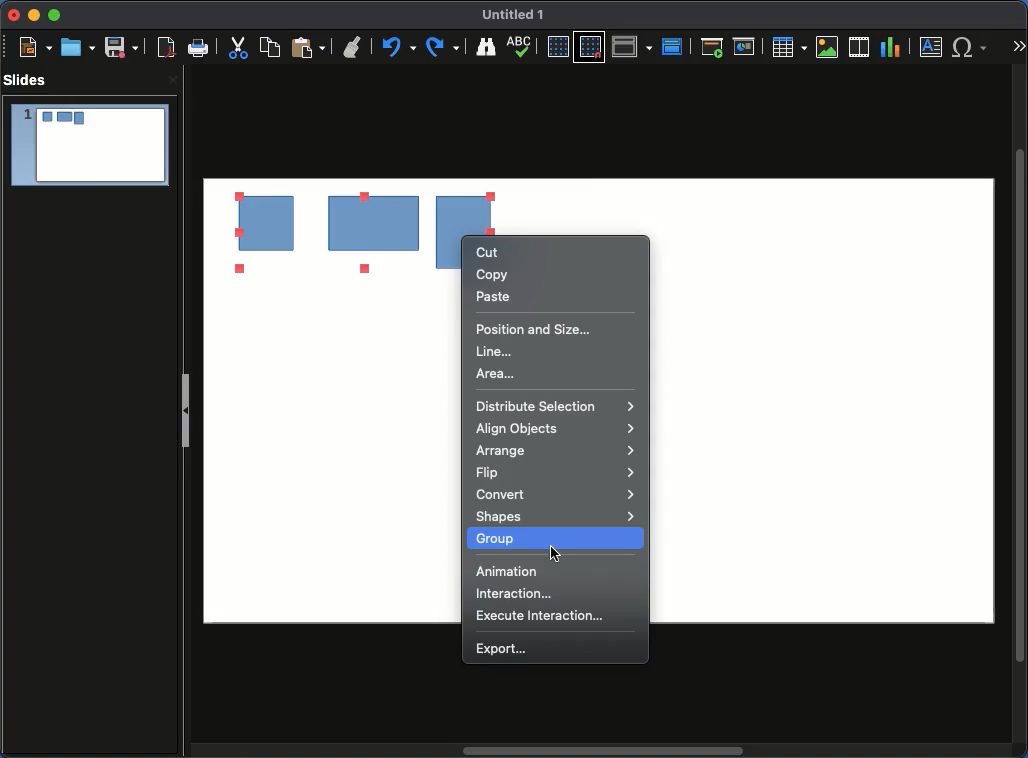 The width and height of the screenshot is (1028, 758). What do you see at coordinates (859, 46) in the screenshot?
I see `Insert audio or video` at bounding box center [859, 46].